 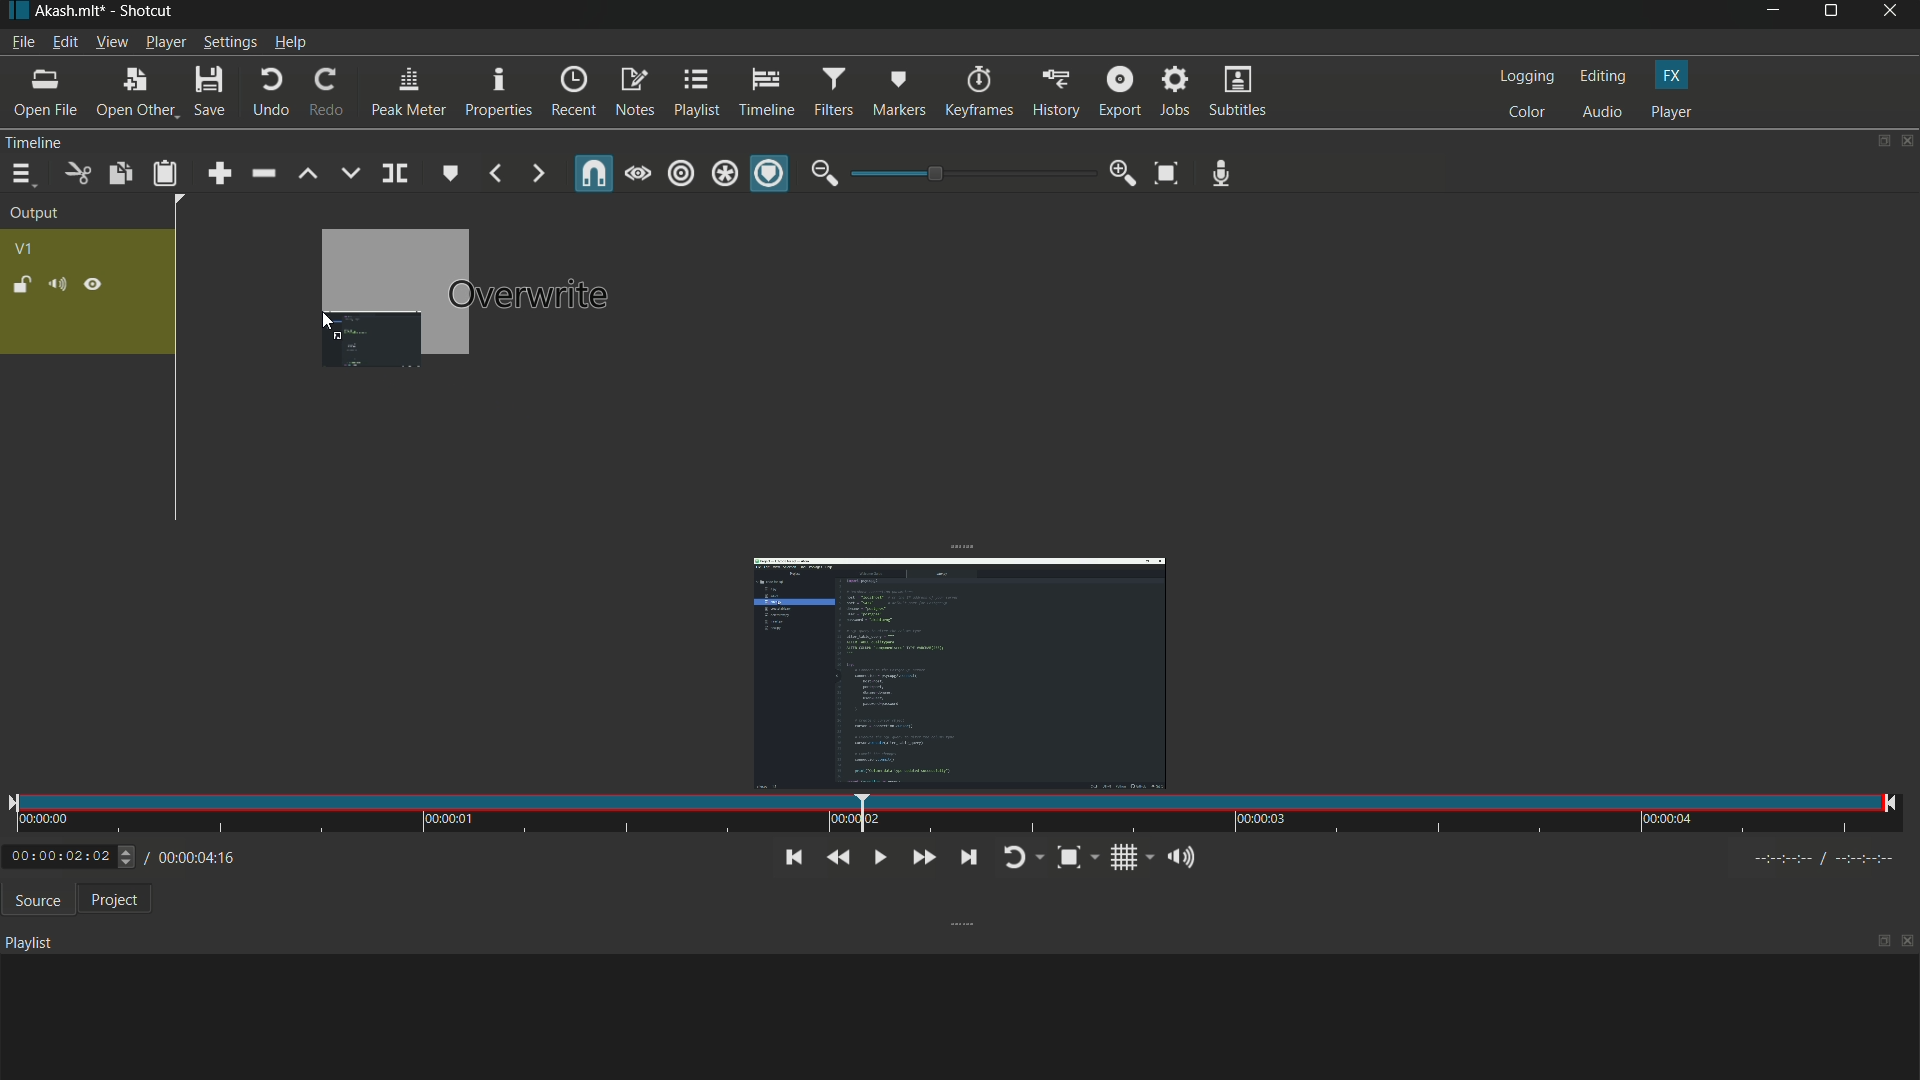 I want to click on timecodes, so click(x=1834, y=858).